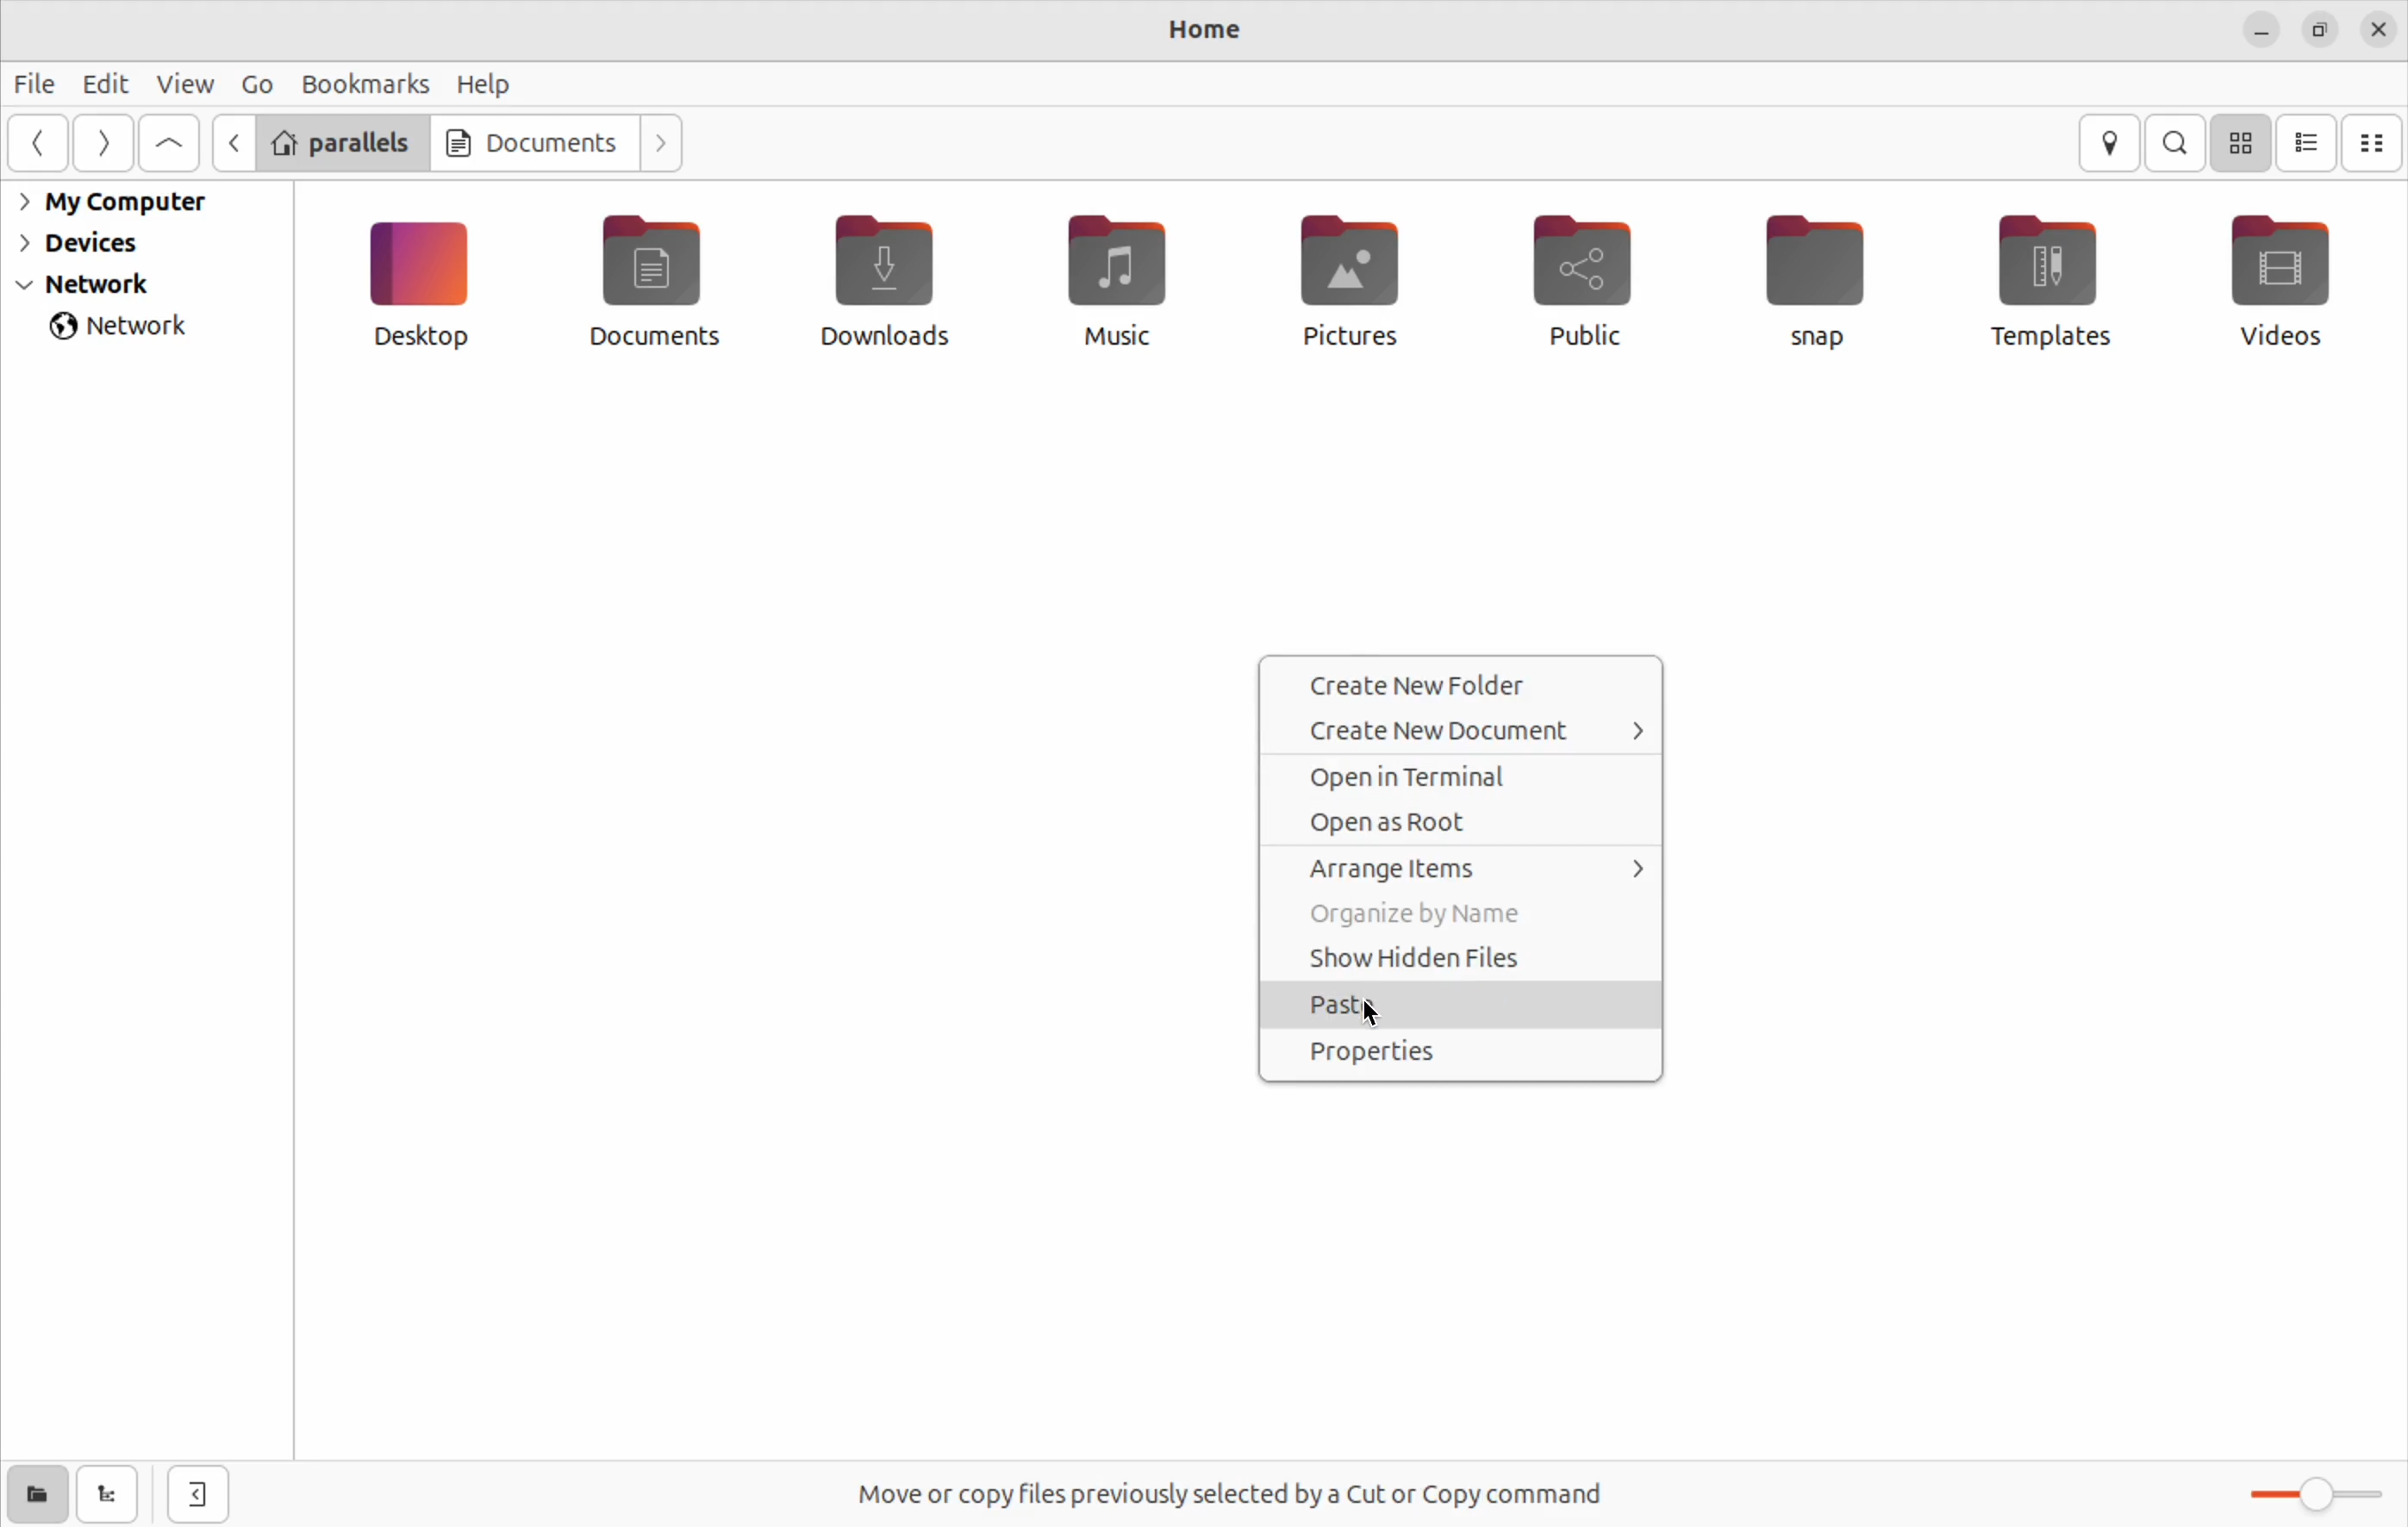 The width and height of the screenshot is (2408, 1527). I want to click on go back, so click(43, 145).